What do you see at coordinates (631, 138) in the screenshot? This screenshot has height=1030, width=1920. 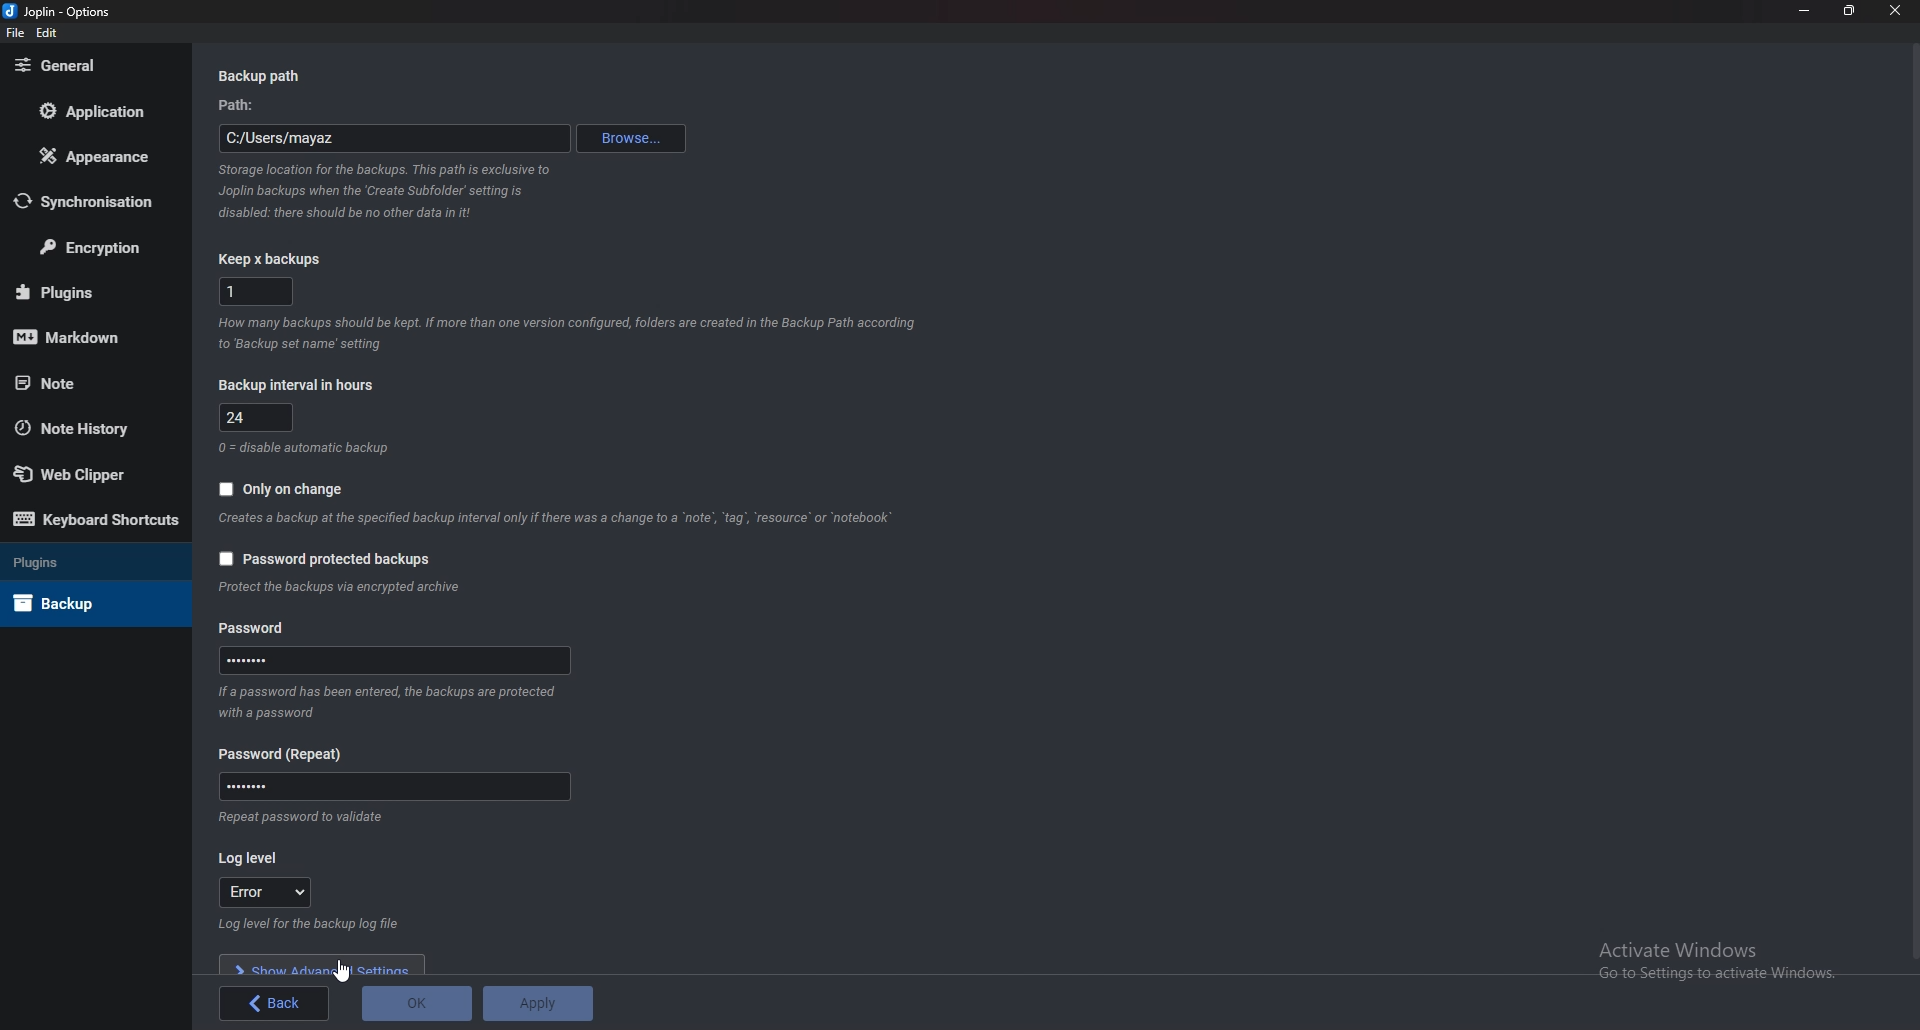 I see `Browse` at bounding box center [631, 138].